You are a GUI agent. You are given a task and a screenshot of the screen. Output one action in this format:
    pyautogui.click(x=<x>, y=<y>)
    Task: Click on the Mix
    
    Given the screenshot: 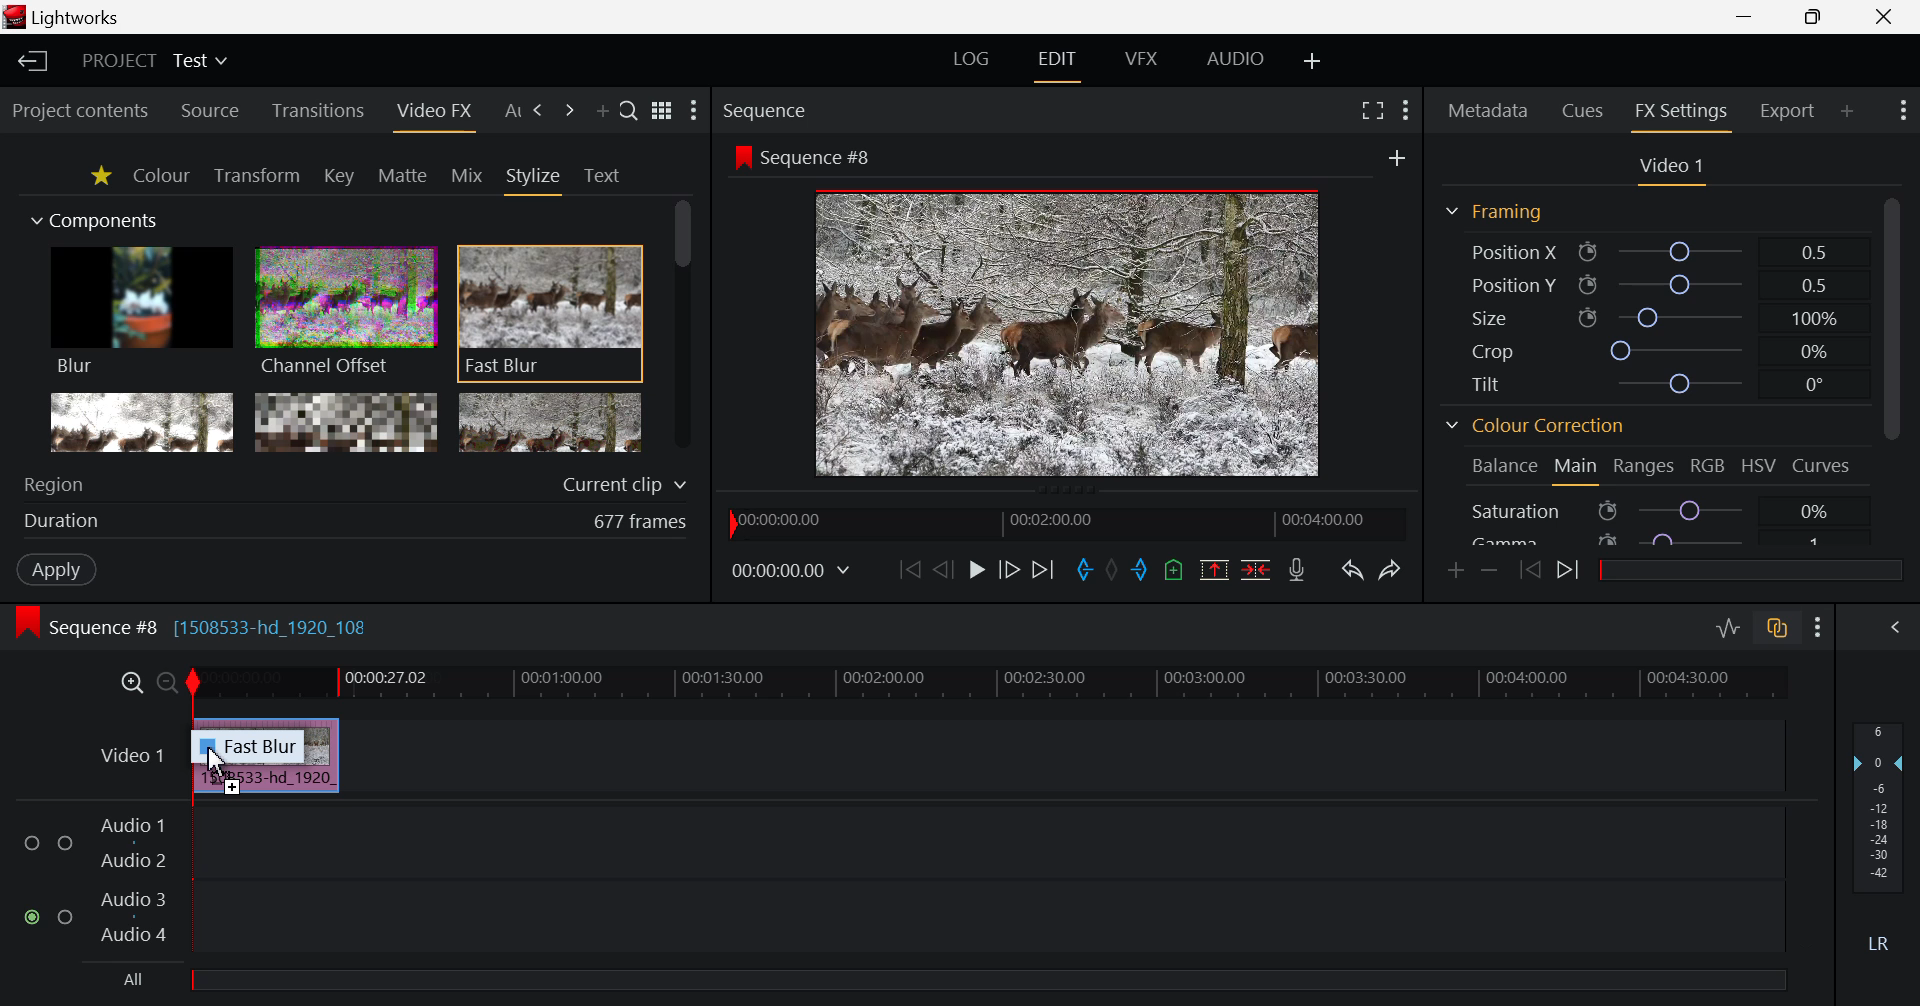 What is the action you would take?
    pyautogui.click(x=466, y=175)
    